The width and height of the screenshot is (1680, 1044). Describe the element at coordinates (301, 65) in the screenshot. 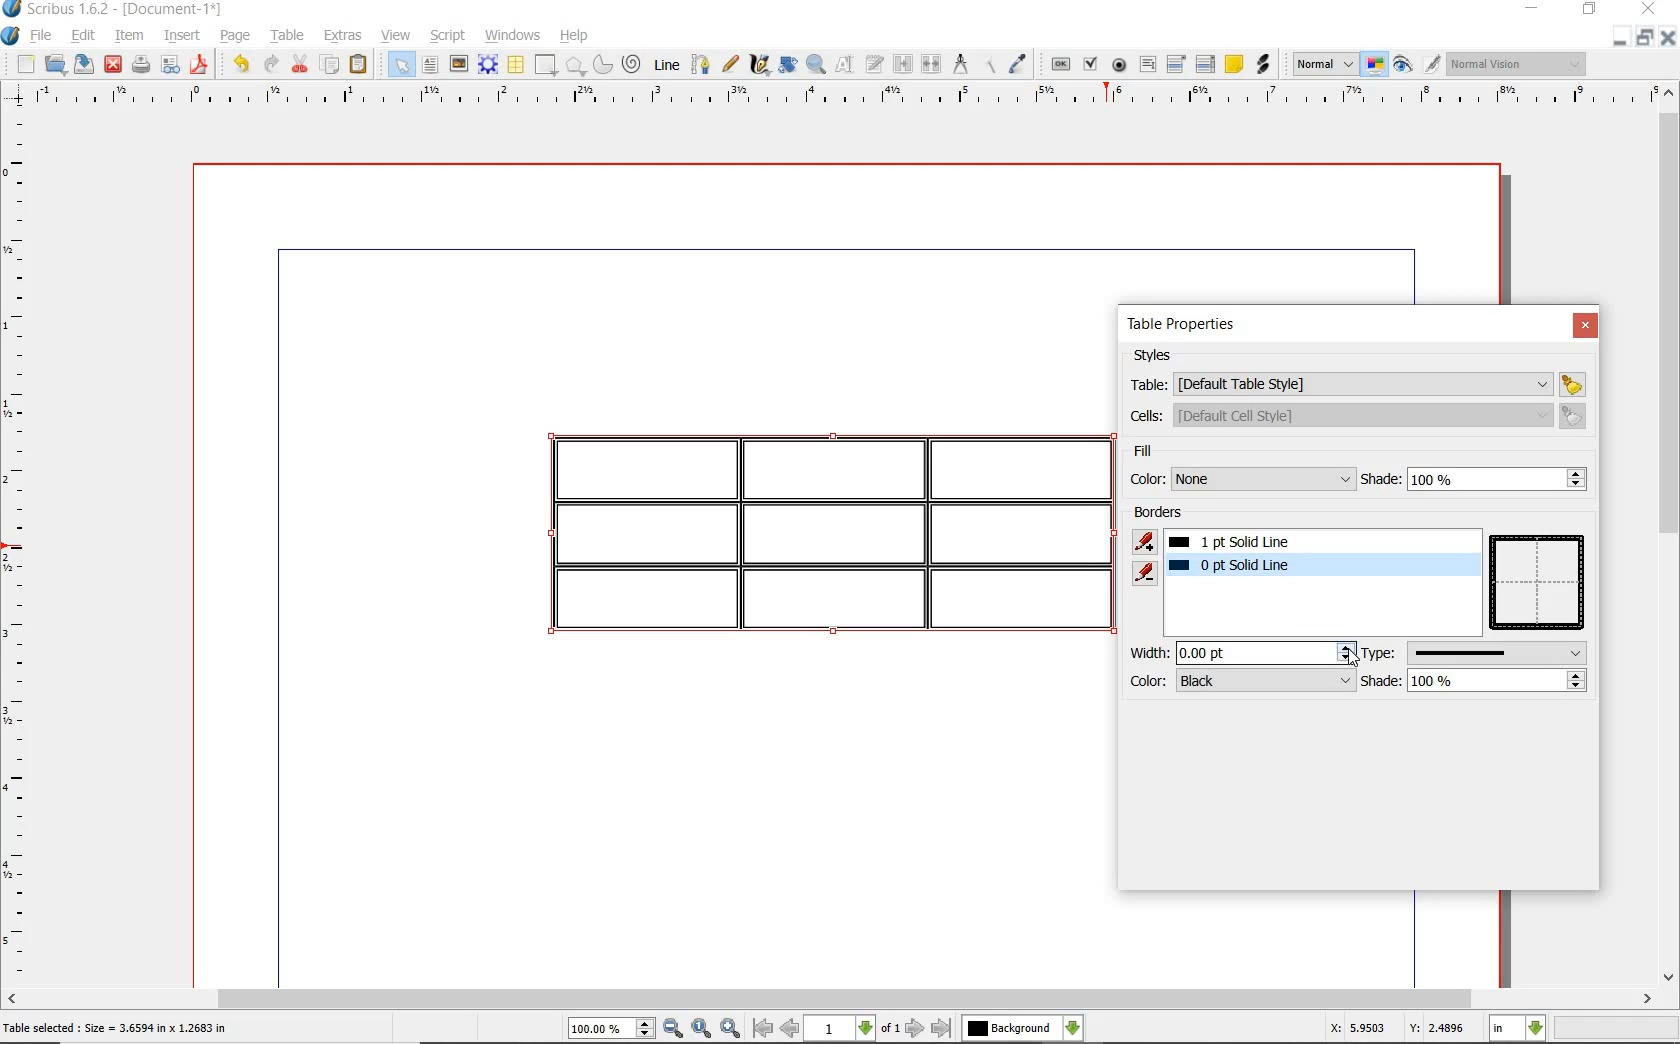

I see `cut` at that location.